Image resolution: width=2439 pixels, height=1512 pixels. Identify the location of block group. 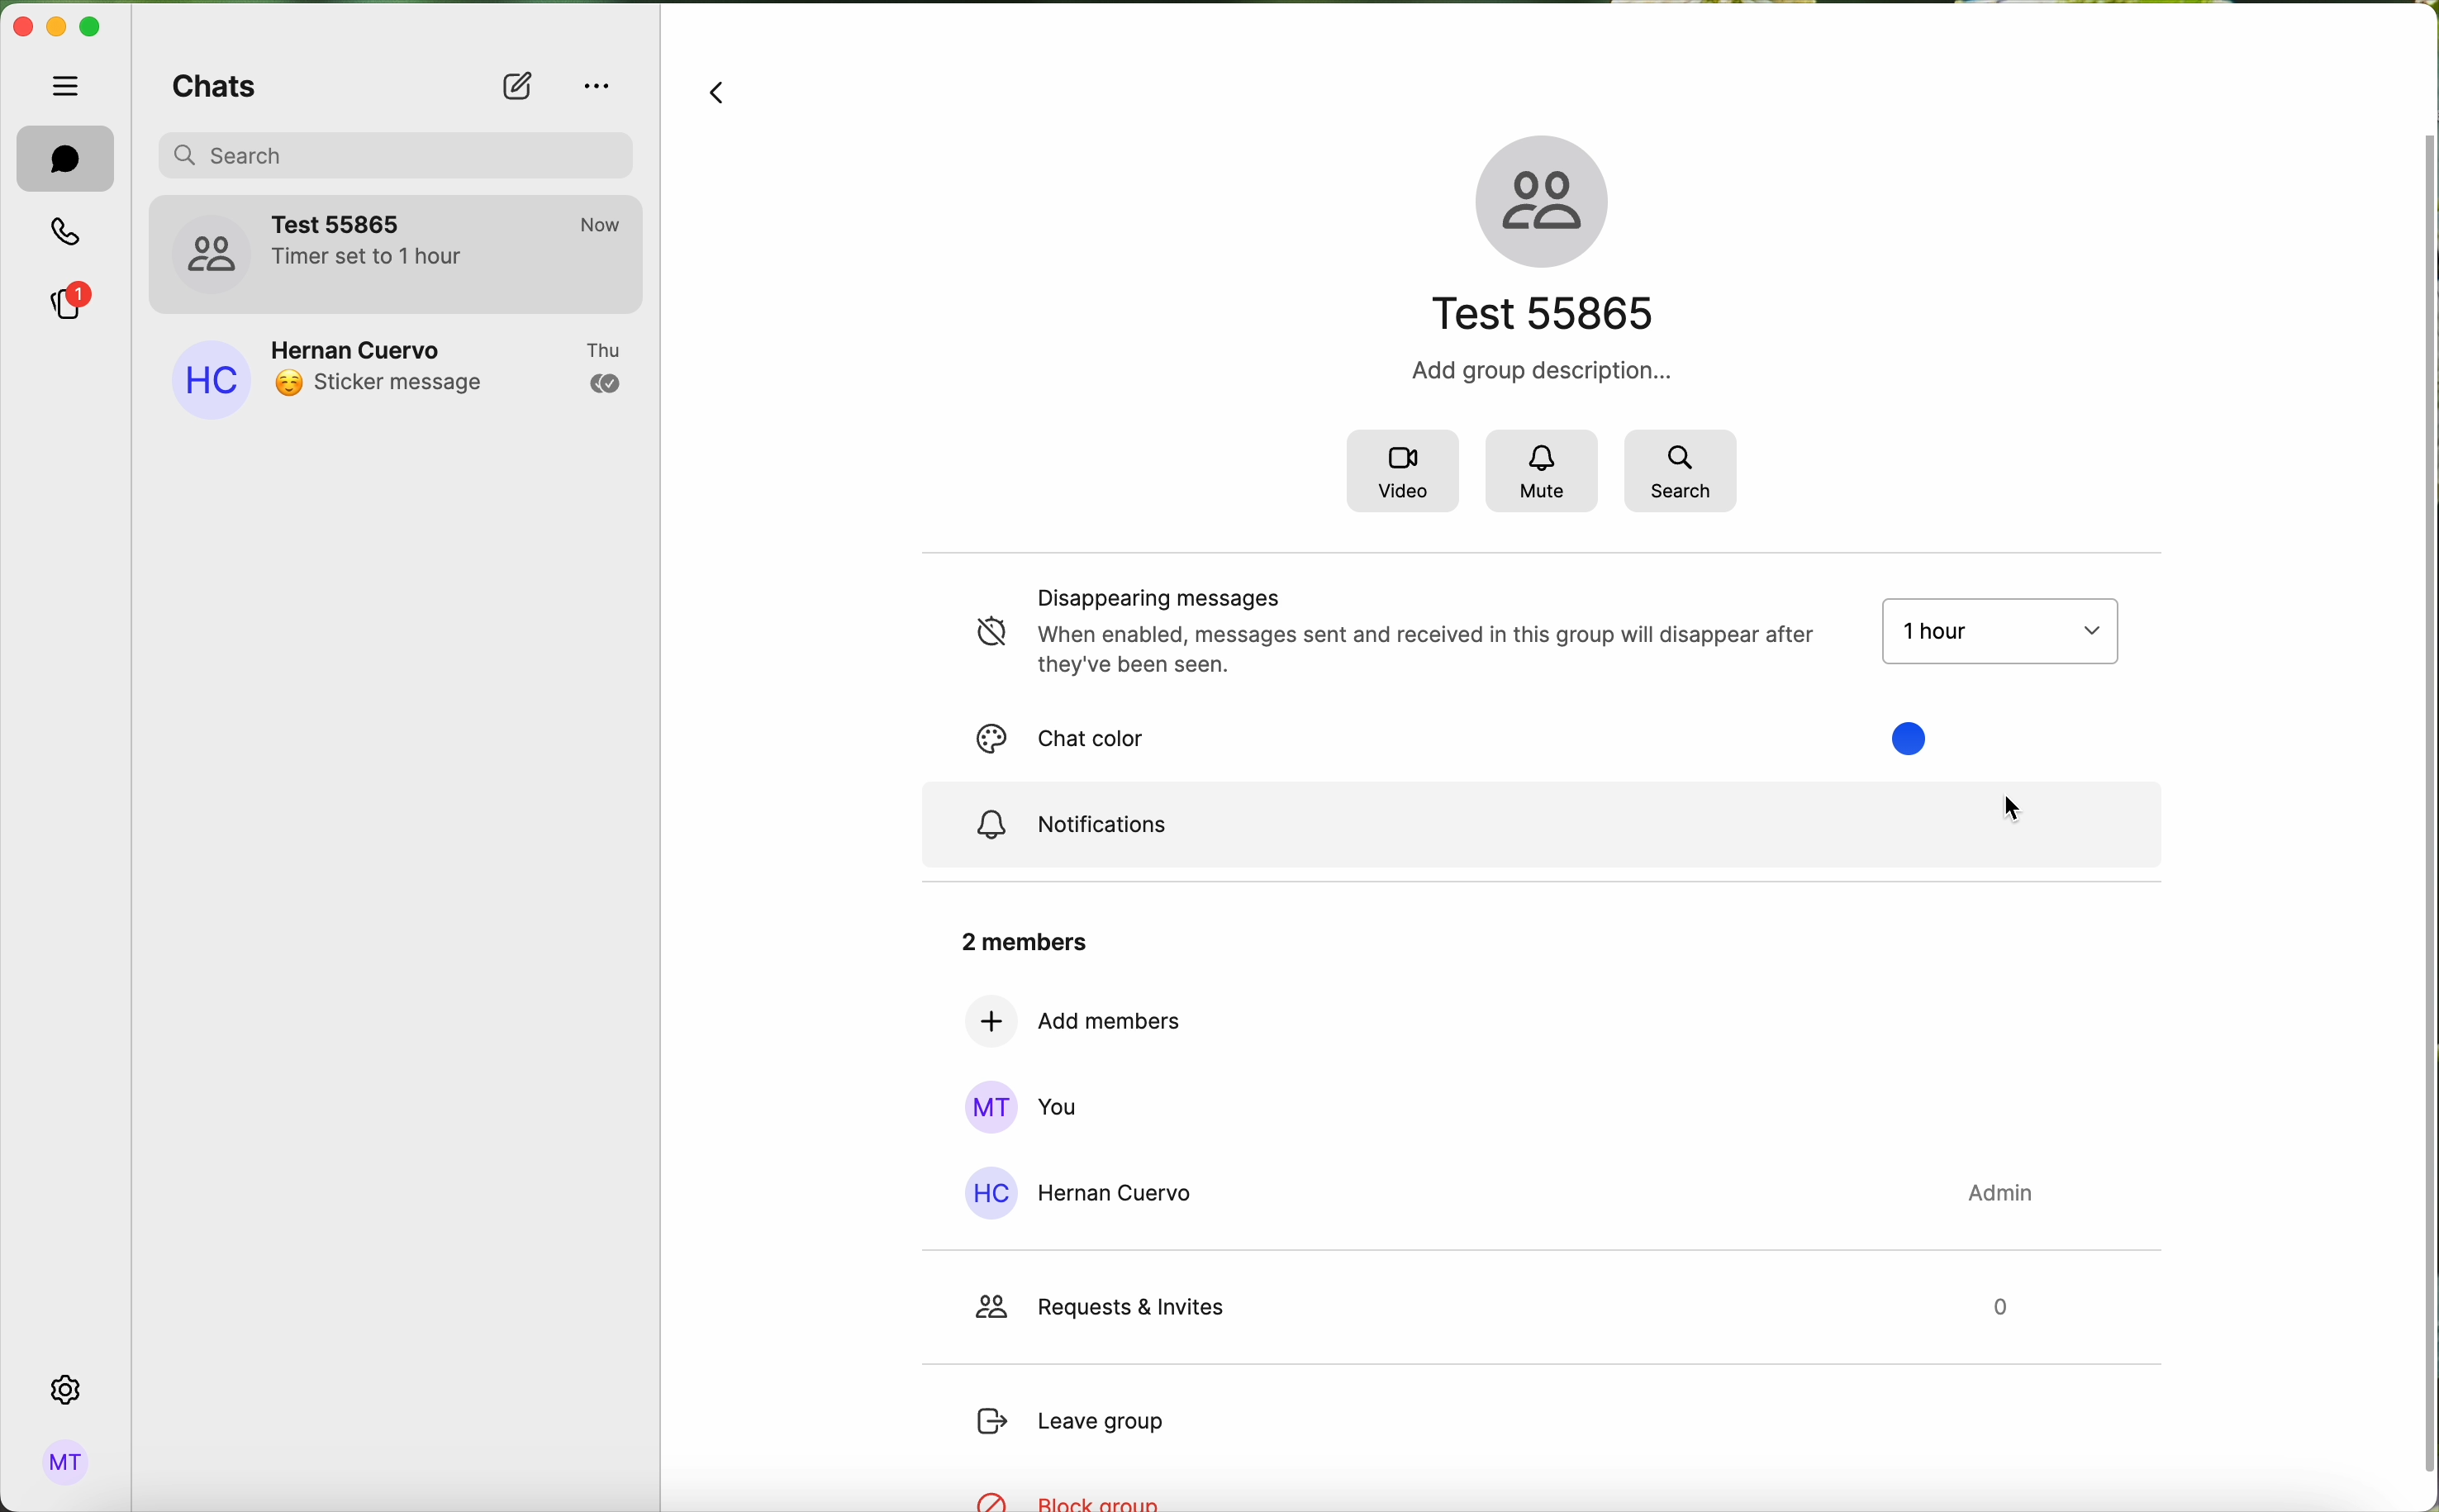
(1078, 1501).